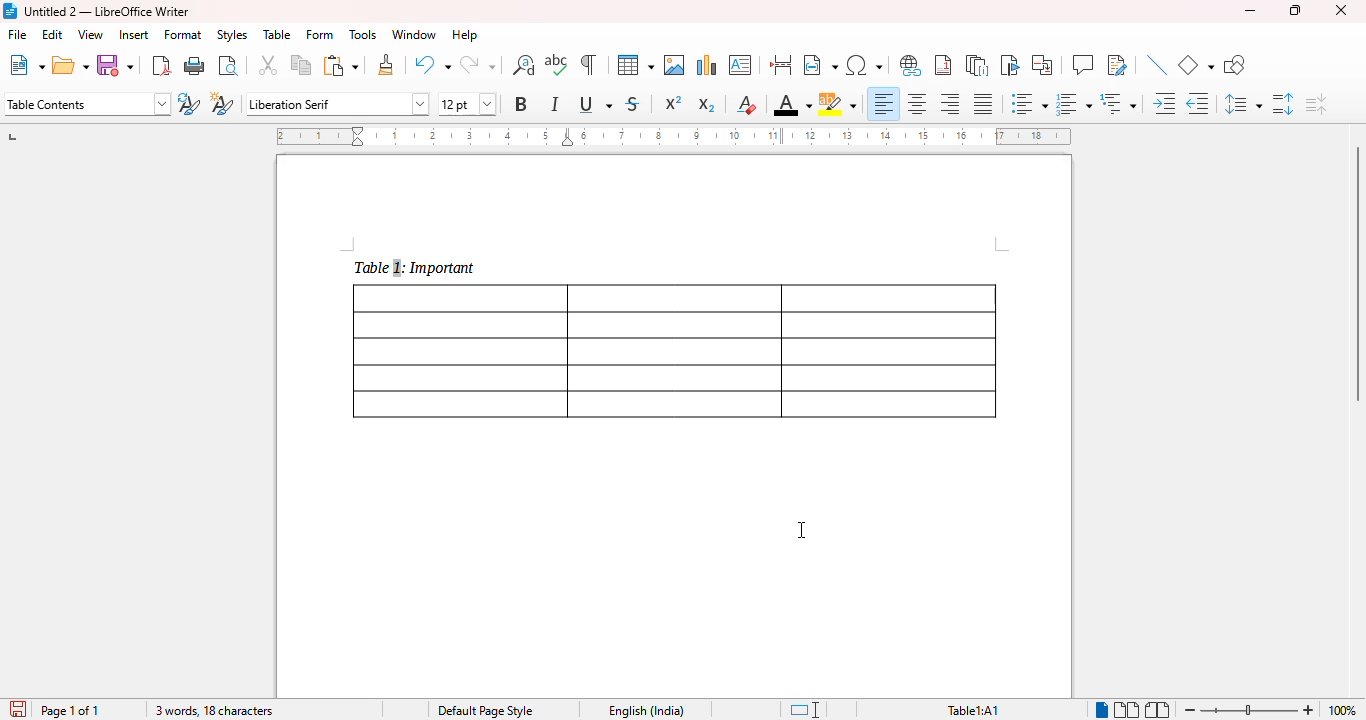 Image resolution: width=1366 pixels, height=720 pixels. I want to click on font color, so click(793, 104).